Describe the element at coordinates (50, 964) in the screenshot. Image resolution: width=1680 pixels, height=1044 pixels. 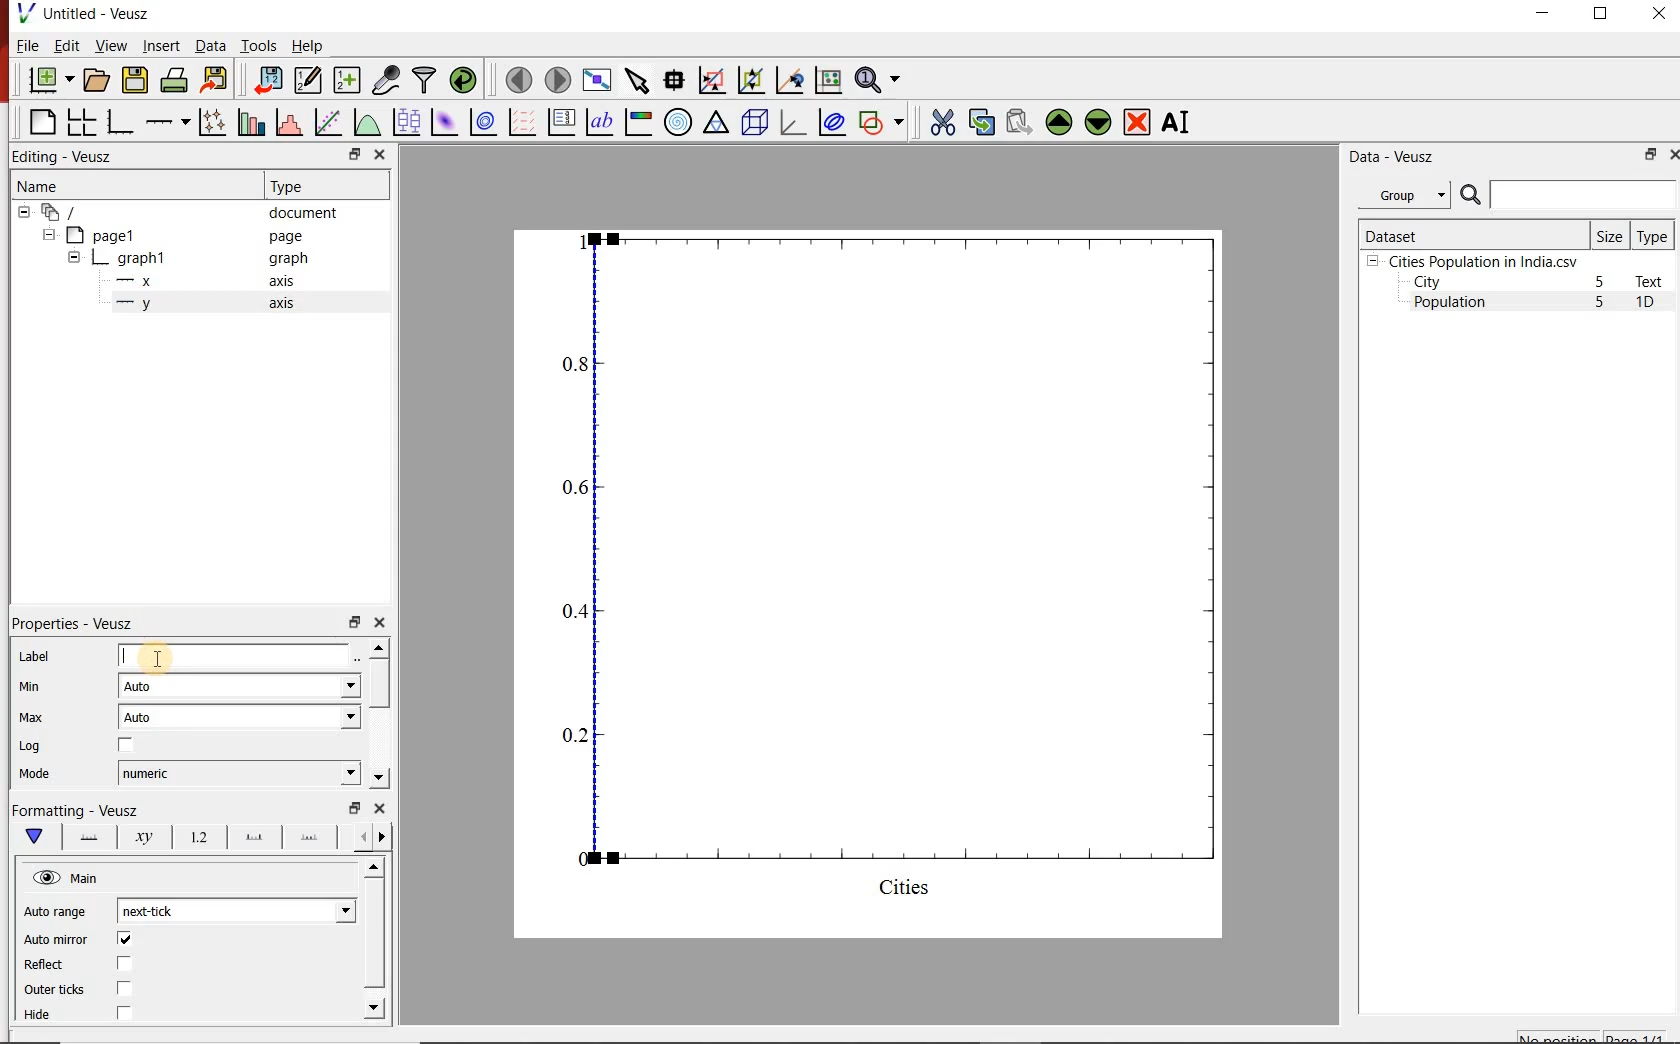
I see `Reflect` at that location.